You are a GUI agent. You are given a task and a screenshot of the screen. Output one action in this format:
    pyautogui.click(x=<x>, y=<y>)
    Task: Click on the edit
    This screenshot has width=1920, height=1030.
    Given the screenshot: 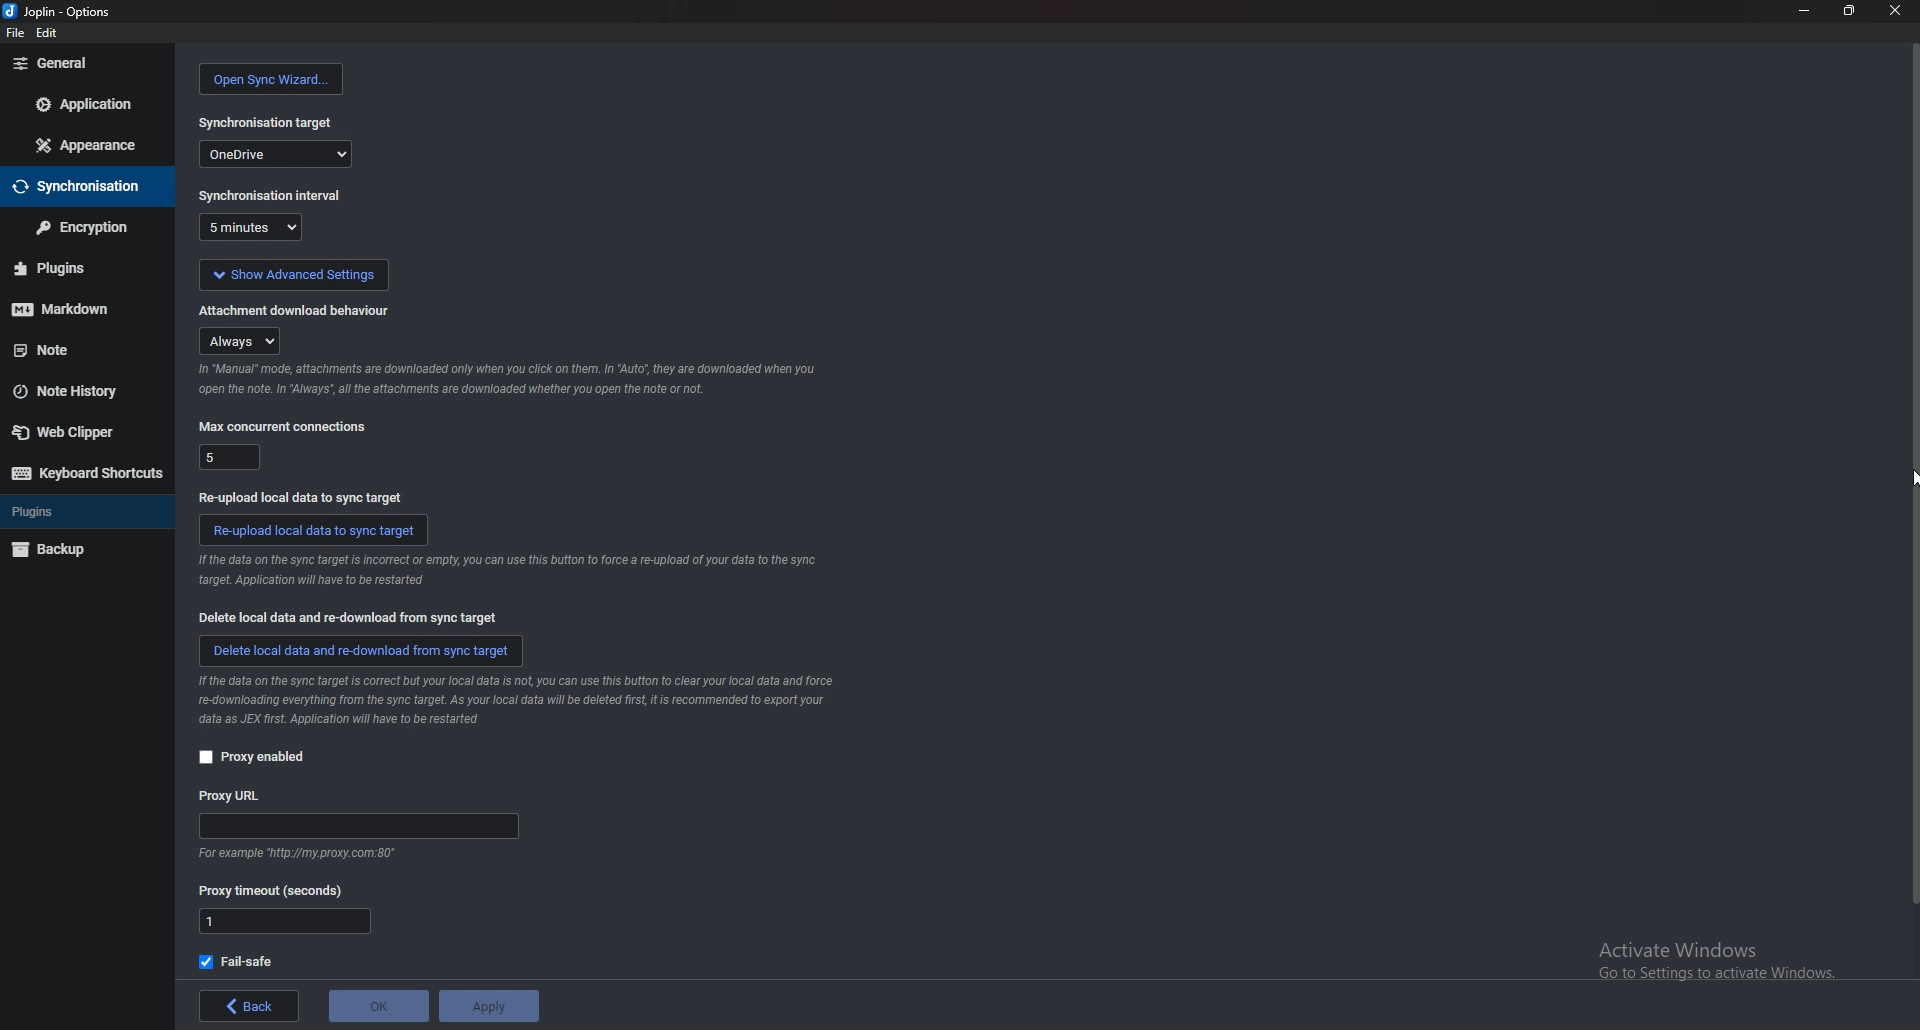 What is the action you would take?
    pyautogui.click(x=50, y=34)
    